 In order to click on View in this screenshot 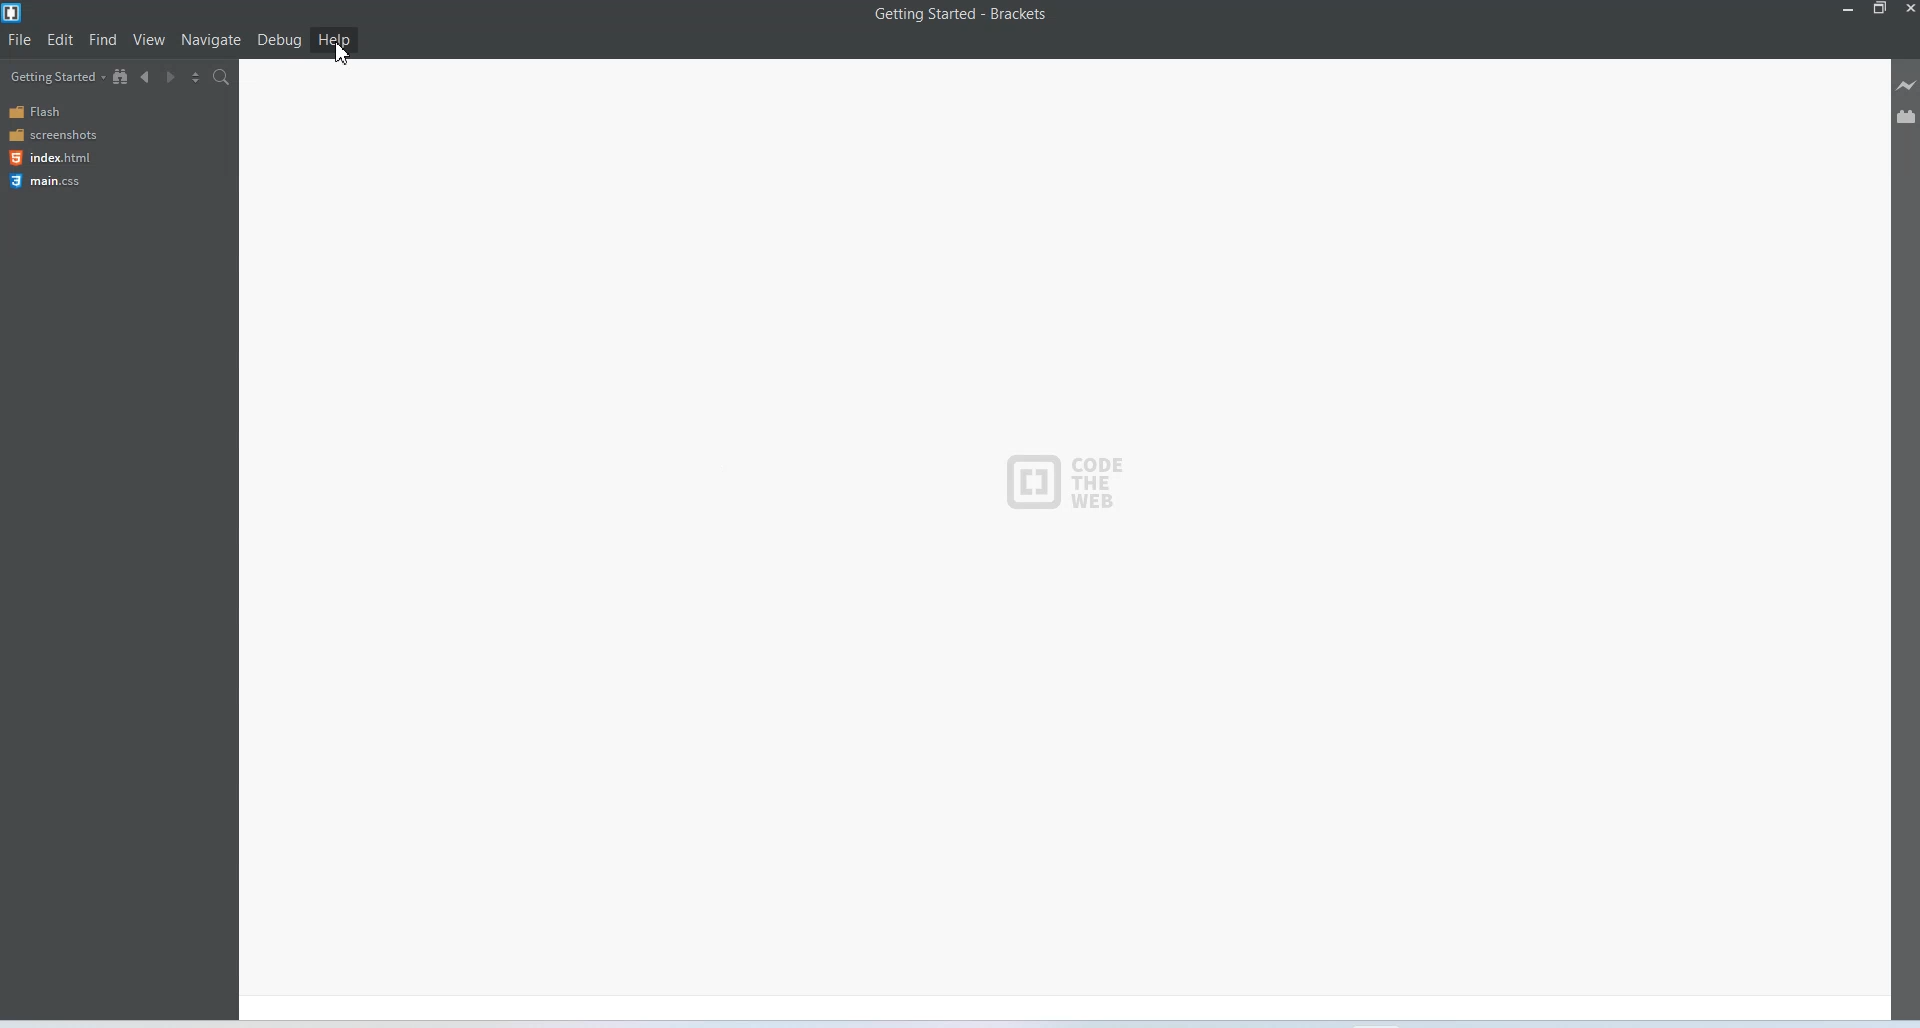, I will do `click(150, 40)`.